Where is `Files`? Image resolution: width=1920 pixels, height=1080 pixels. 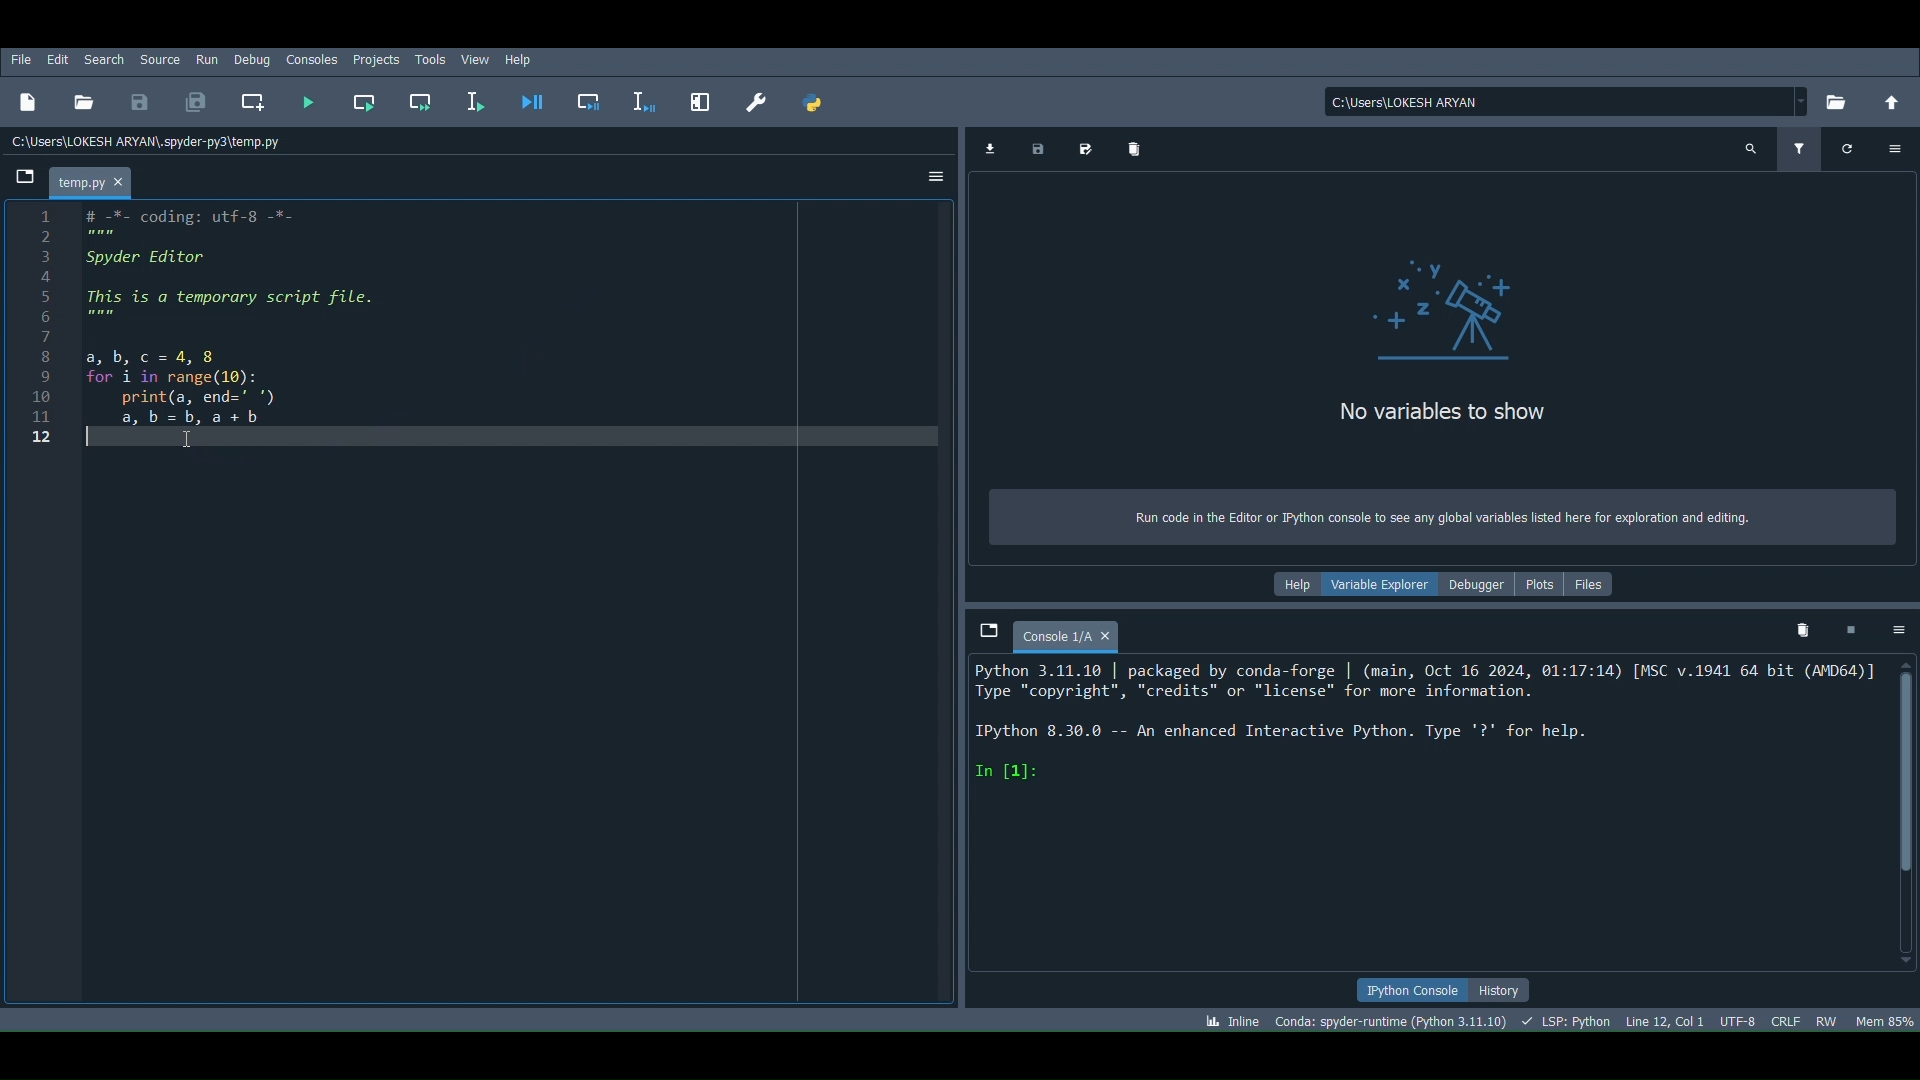 Files is located at coordinates (1595, 585).